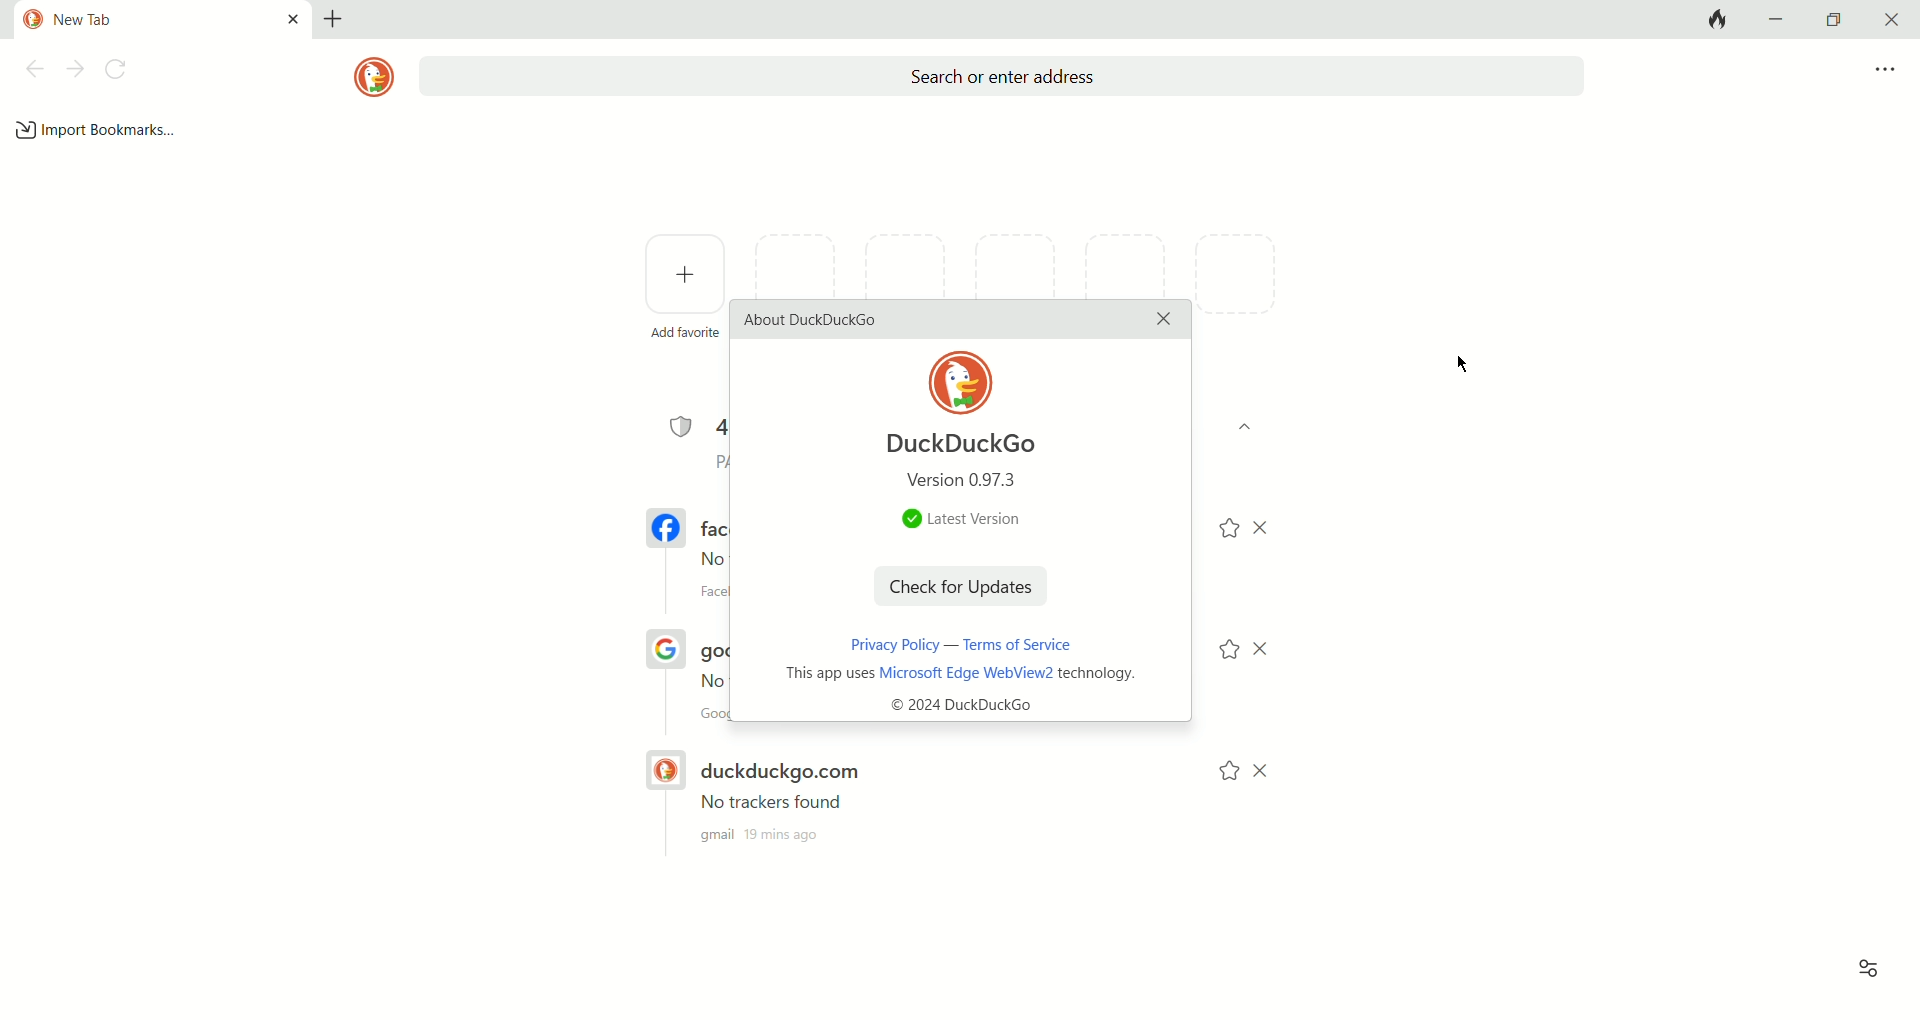  Describe the element at coordinates (1223, 651) in the screenshot. I see `add to favorites` at that location.